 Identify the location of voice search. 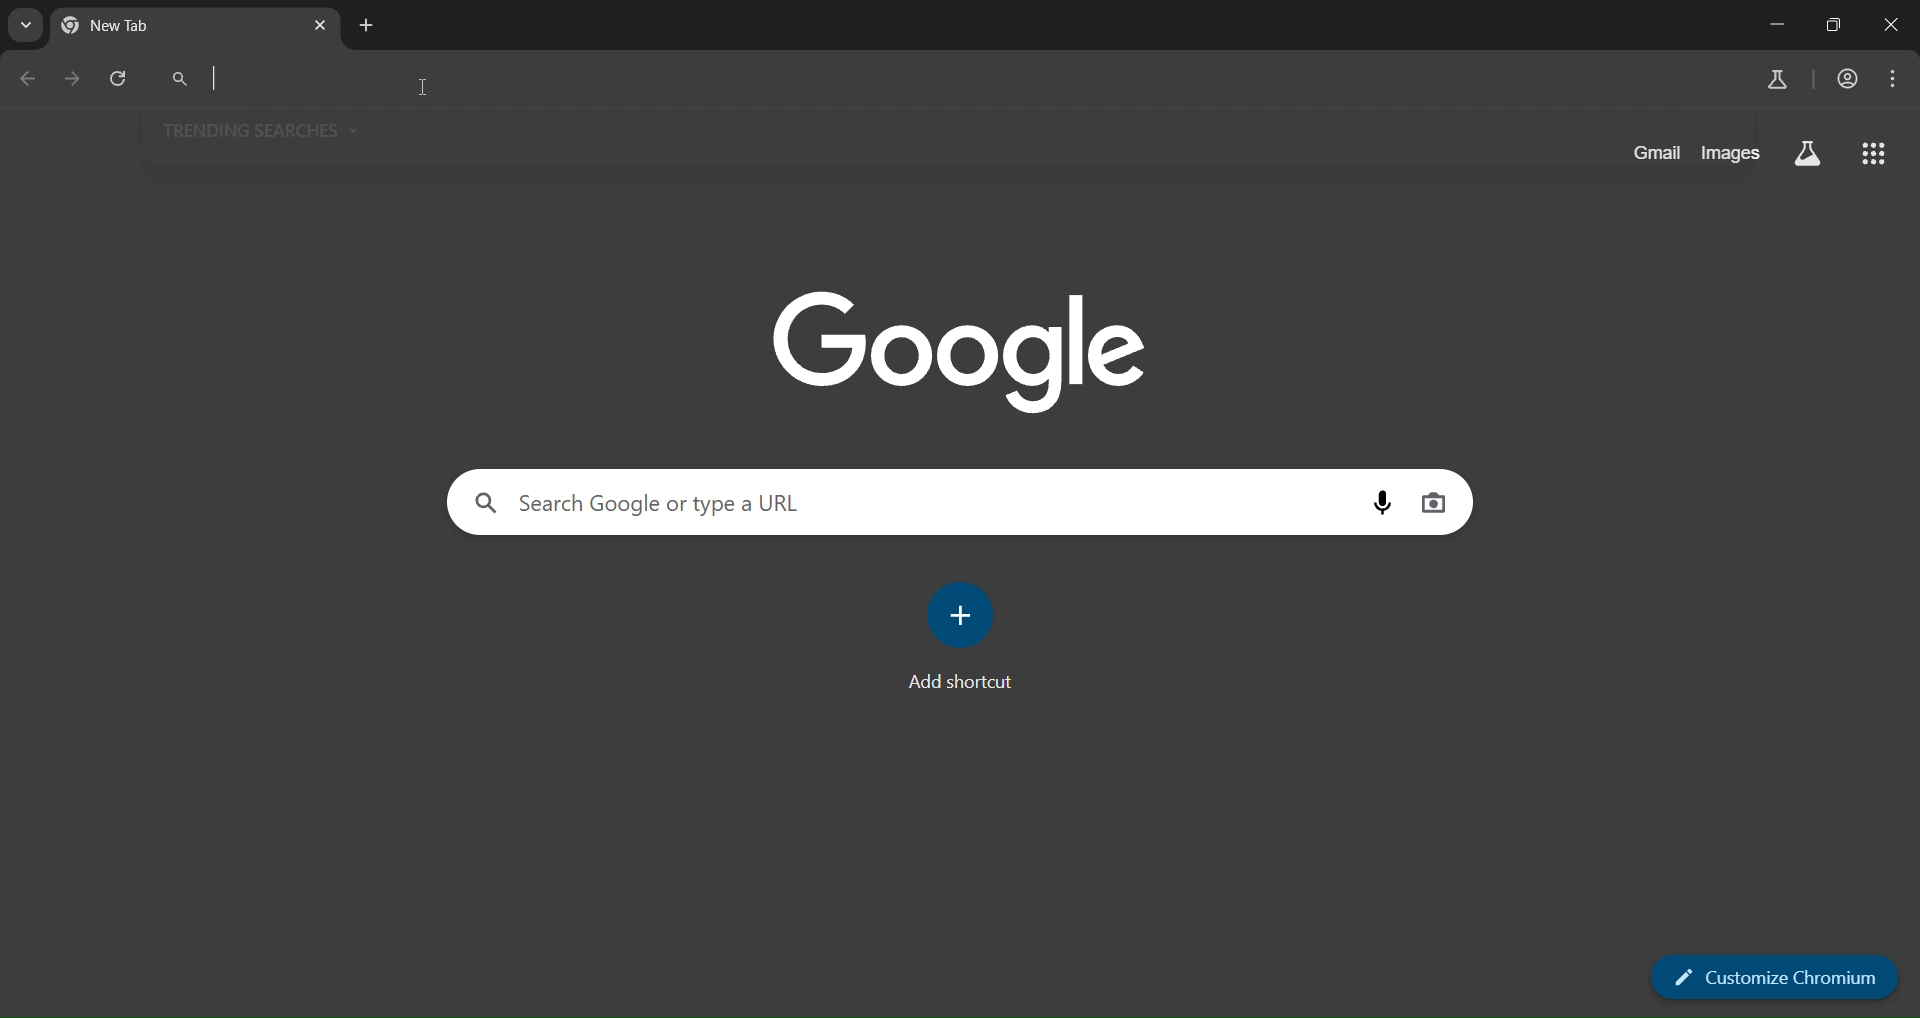
(1381, 502).